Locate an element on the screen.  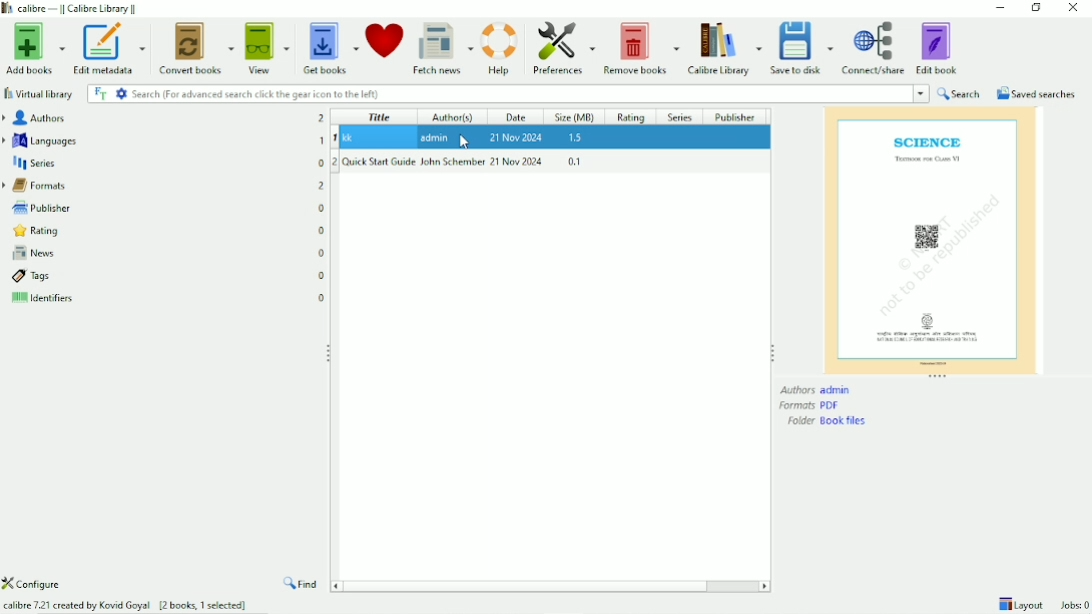
Virtual library is located at coordinates (38, 94).